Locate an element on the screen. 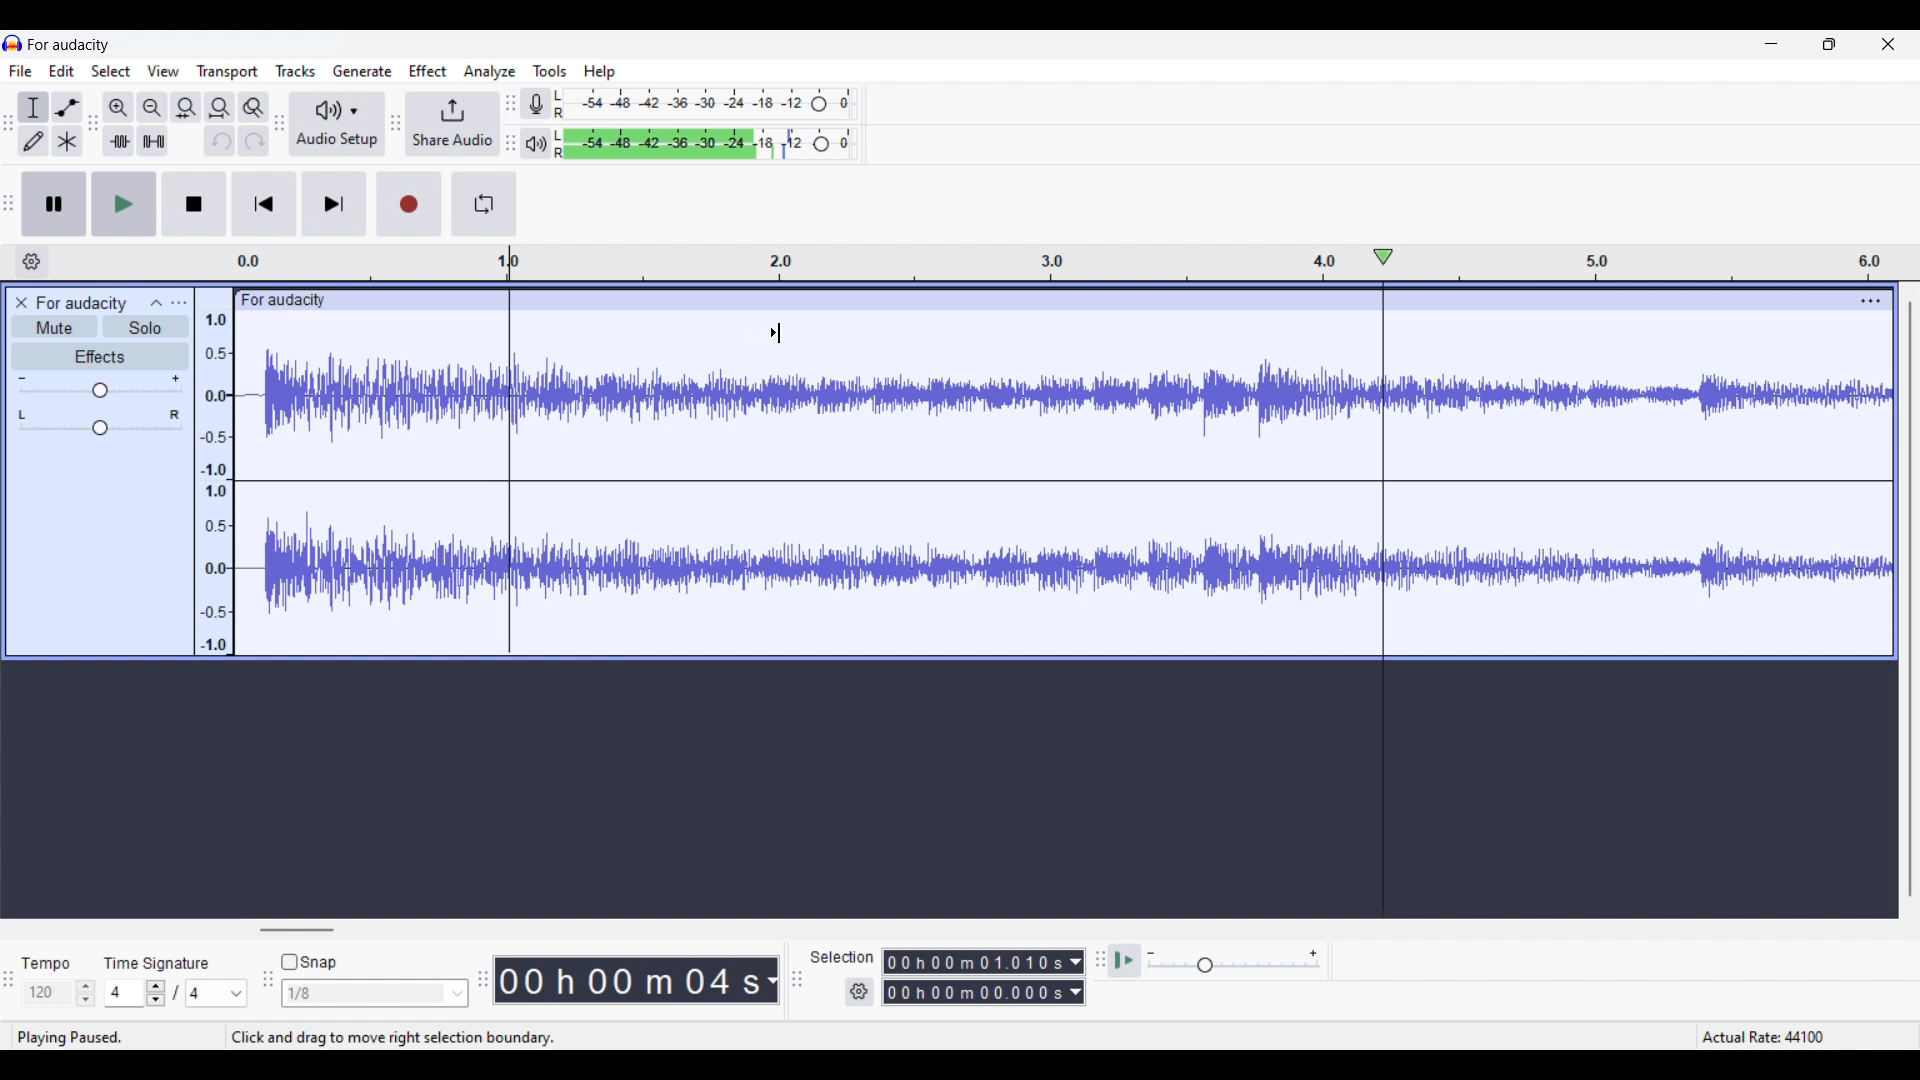 The image size is (1920, 1080). Indicates selection duration is located at coordinates (841, 956).